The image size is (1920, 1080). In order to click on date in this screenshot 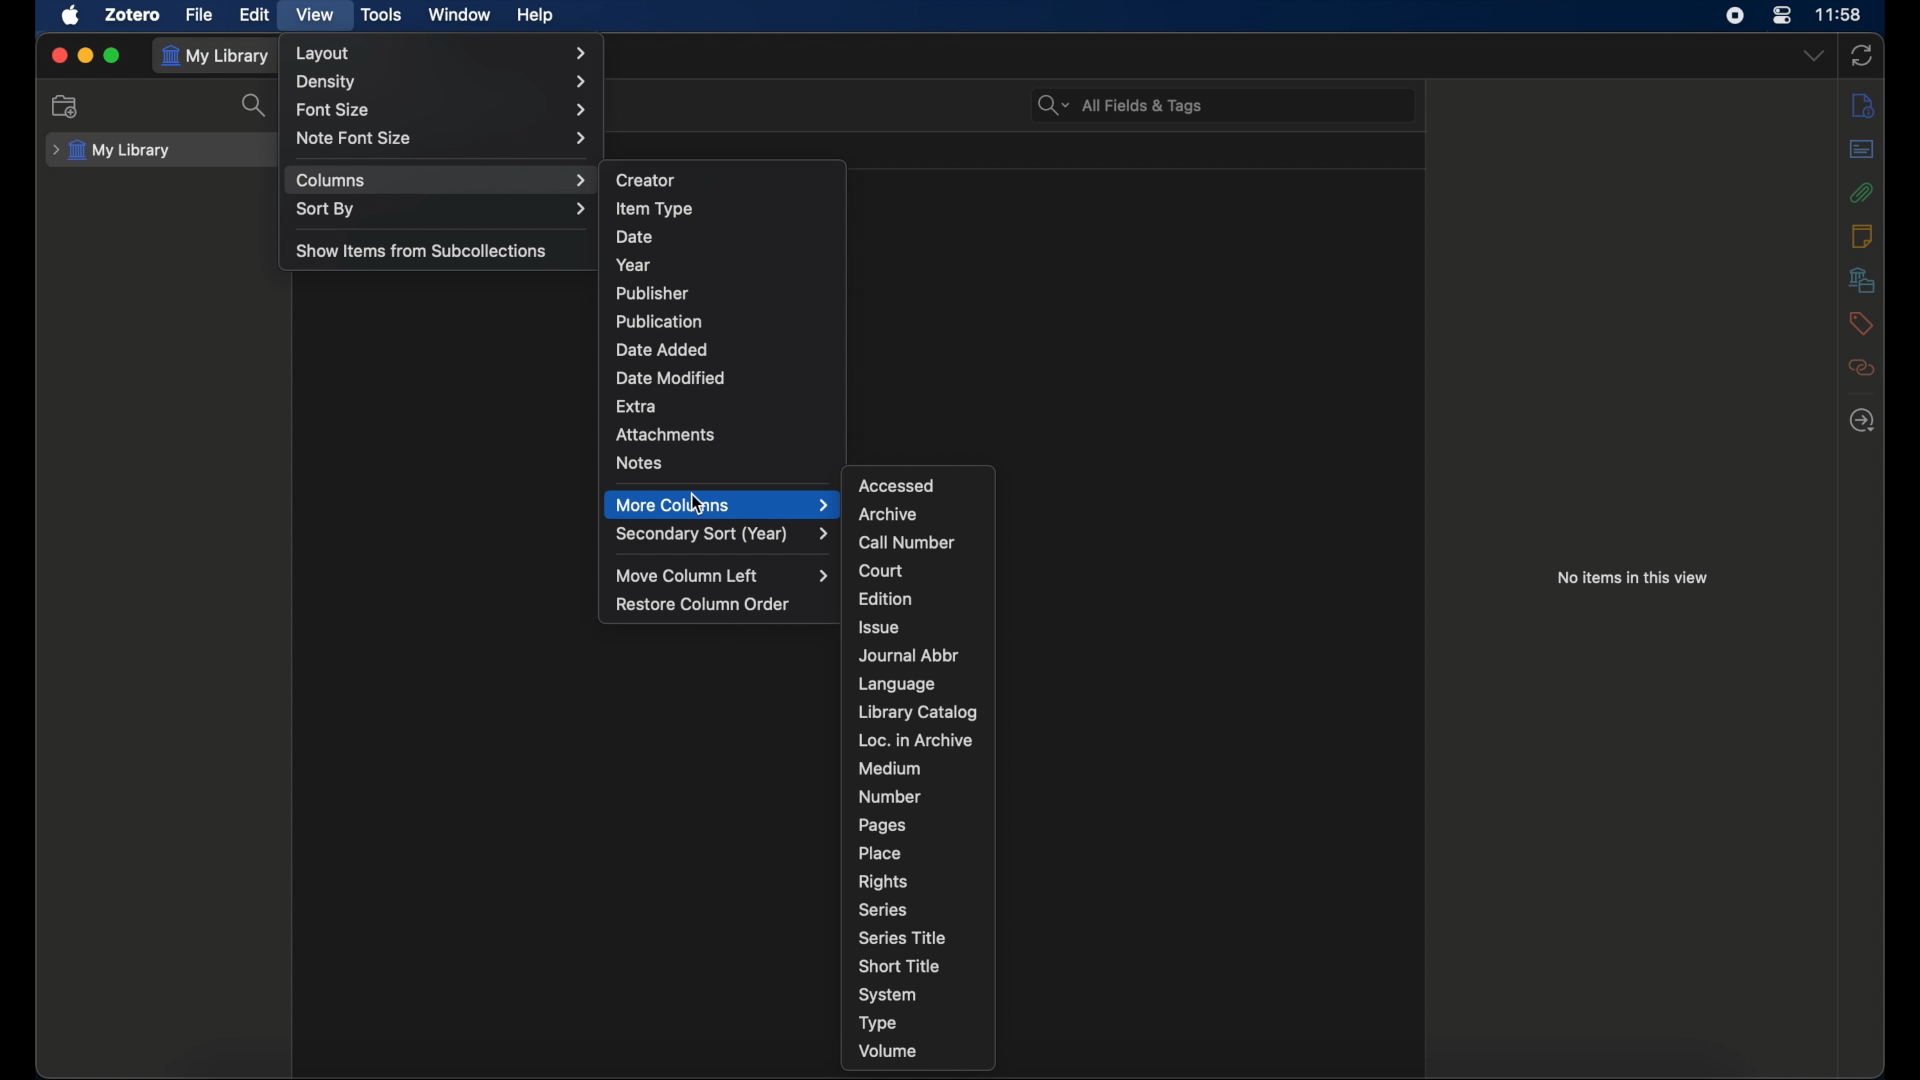, I will do `click(632, 237)`.